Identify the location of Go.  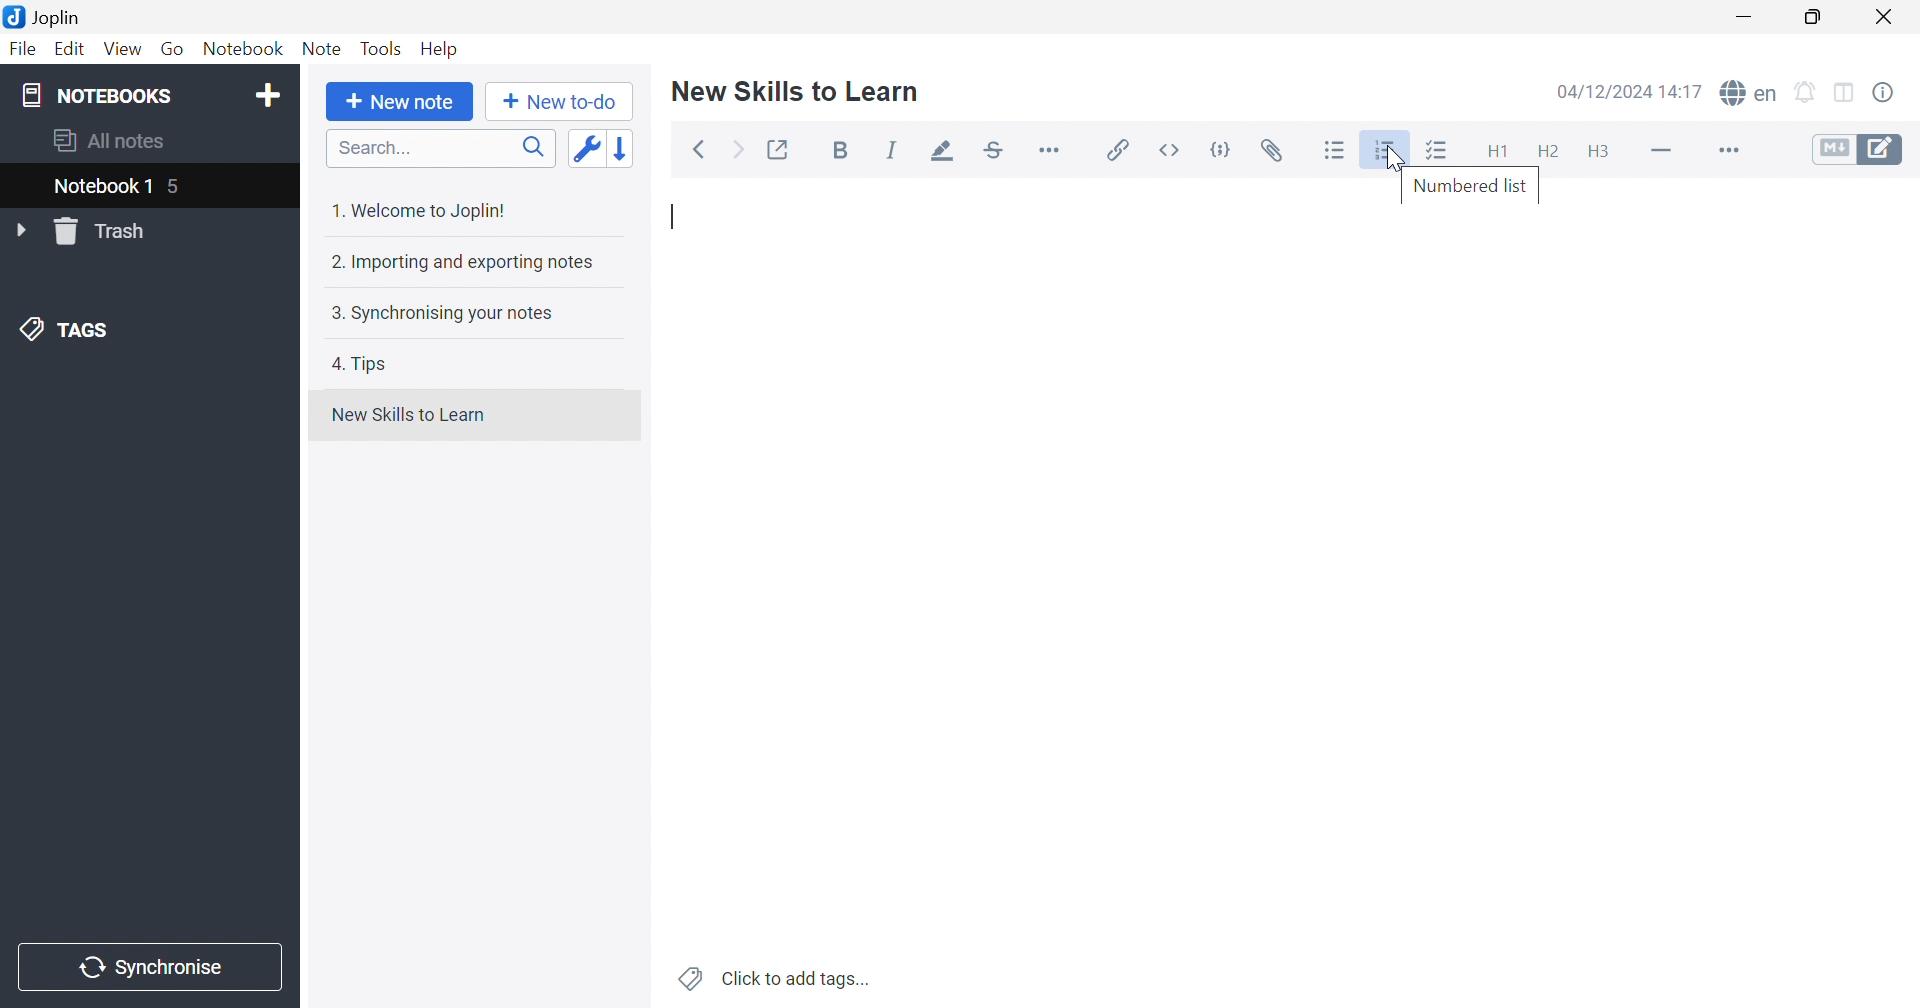
(172, 50).